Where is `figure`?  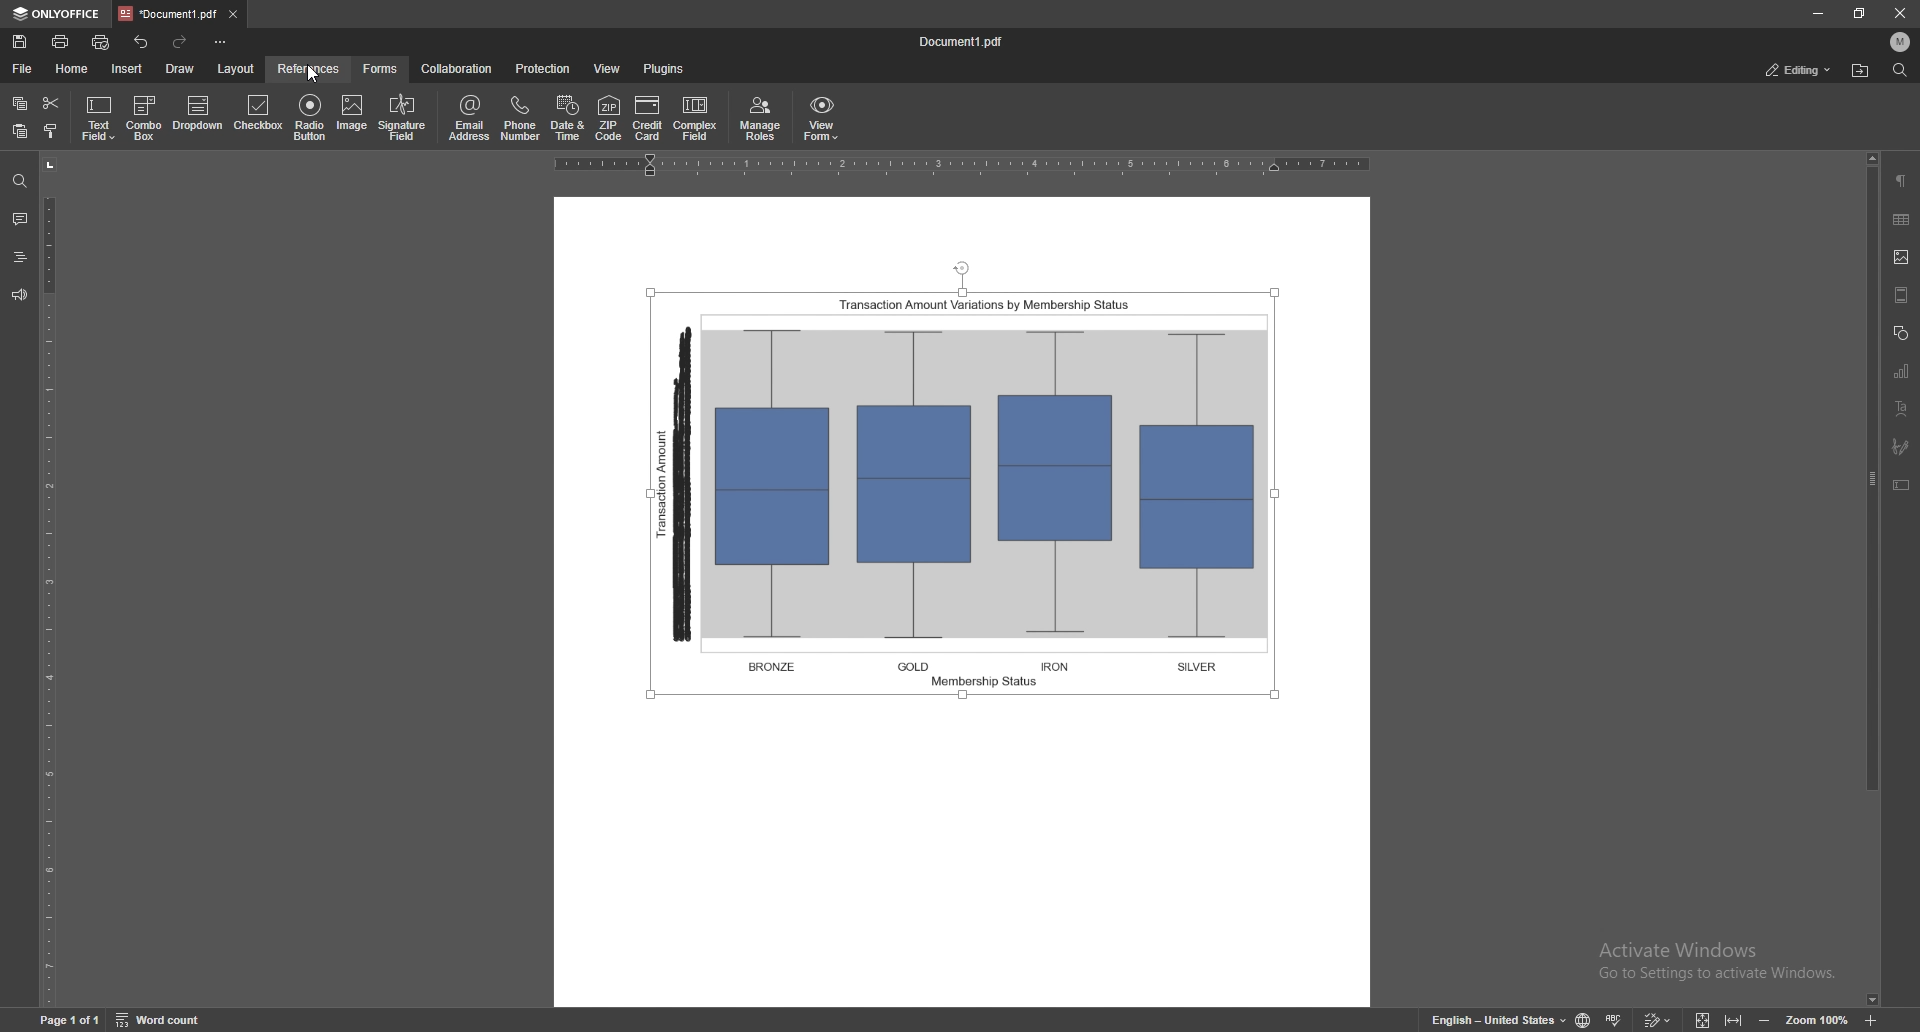
figure is located at coordinates (970, 484).